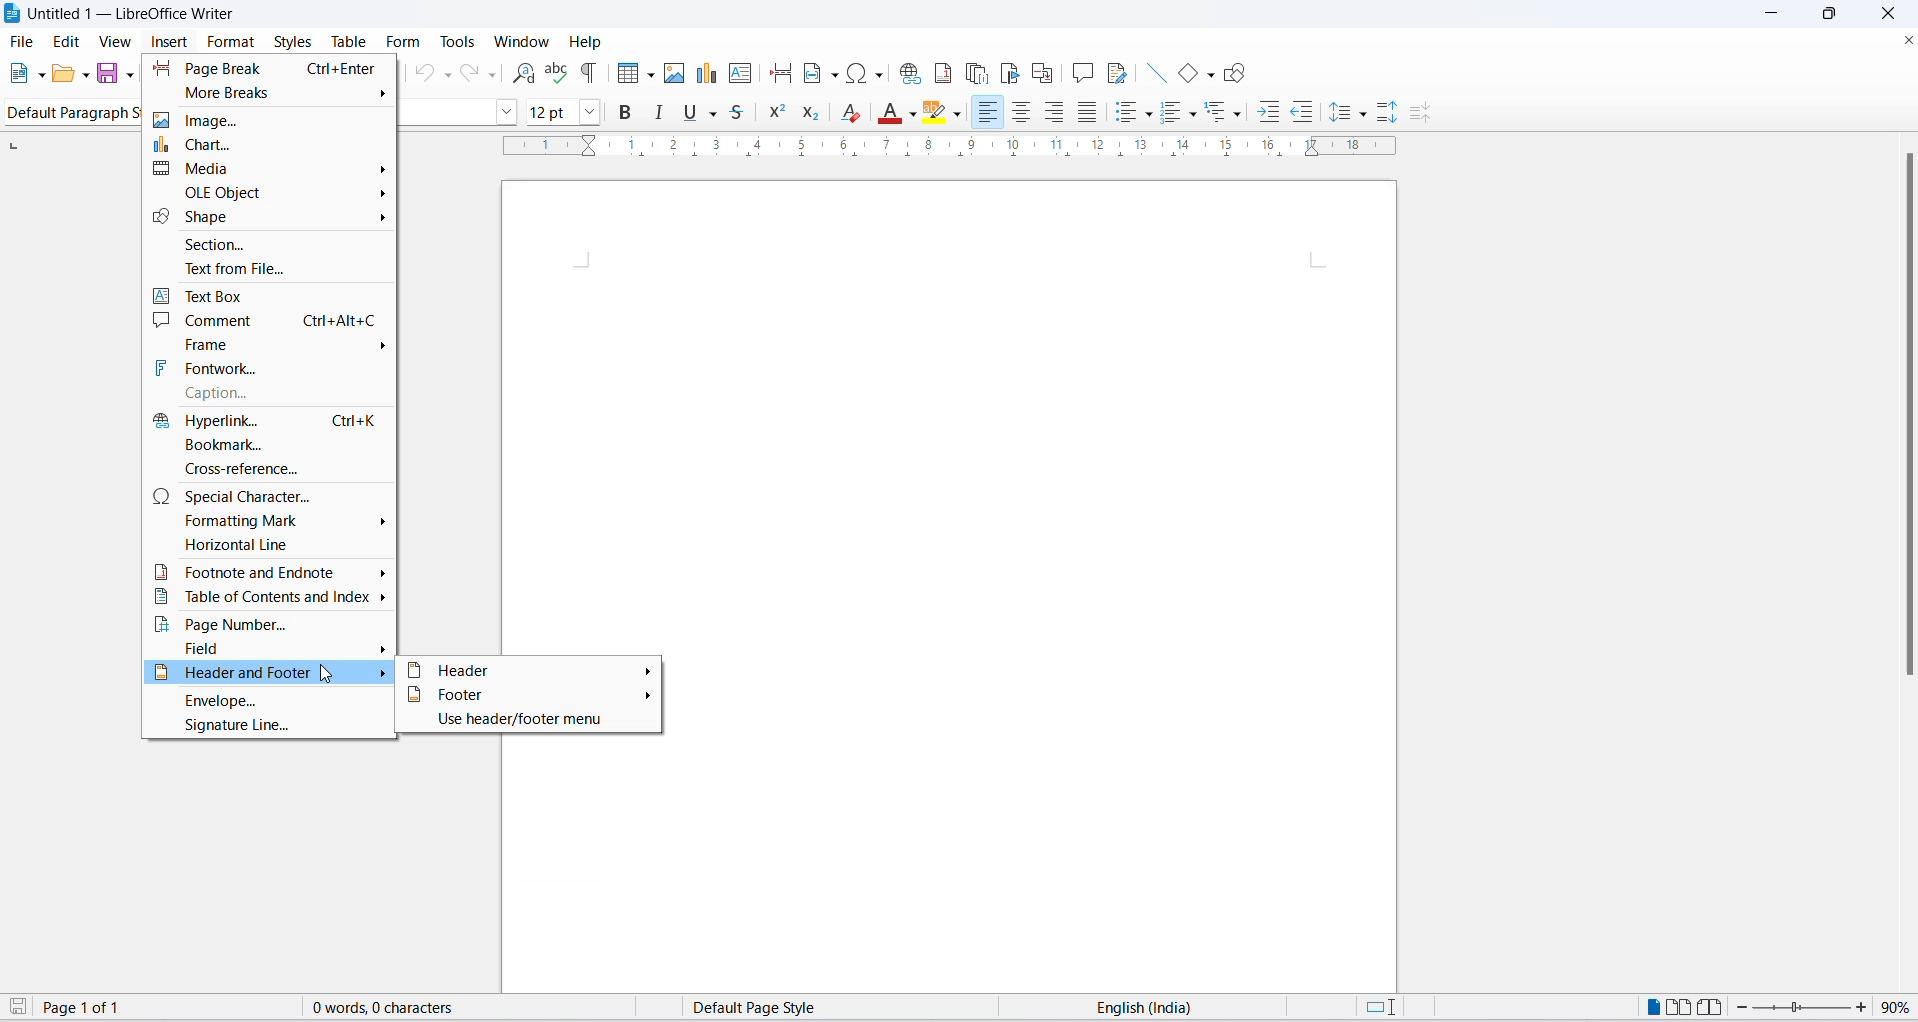 This screenshot has width=1918, height=1022. What do you see at coordinates (267, 171) in the screenshot?
I see `media` at bounding box center [267, 171].